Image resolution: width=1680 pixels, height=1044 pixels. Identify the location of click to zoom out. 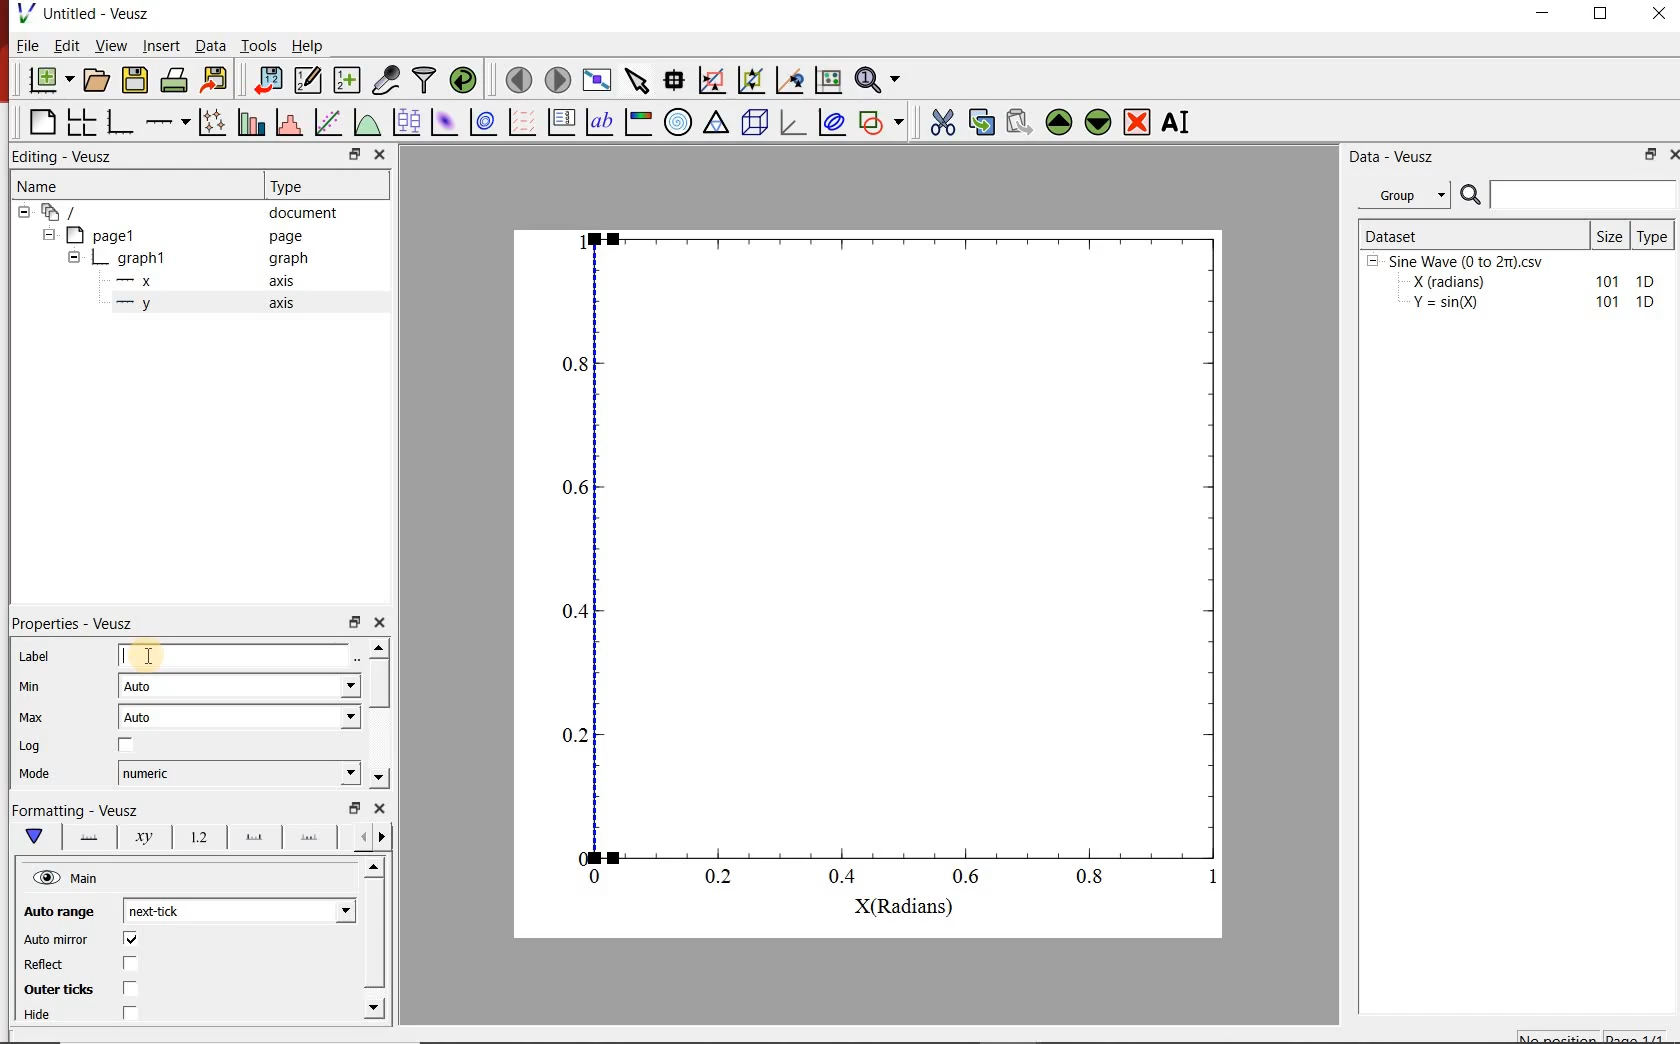
(754, 78).